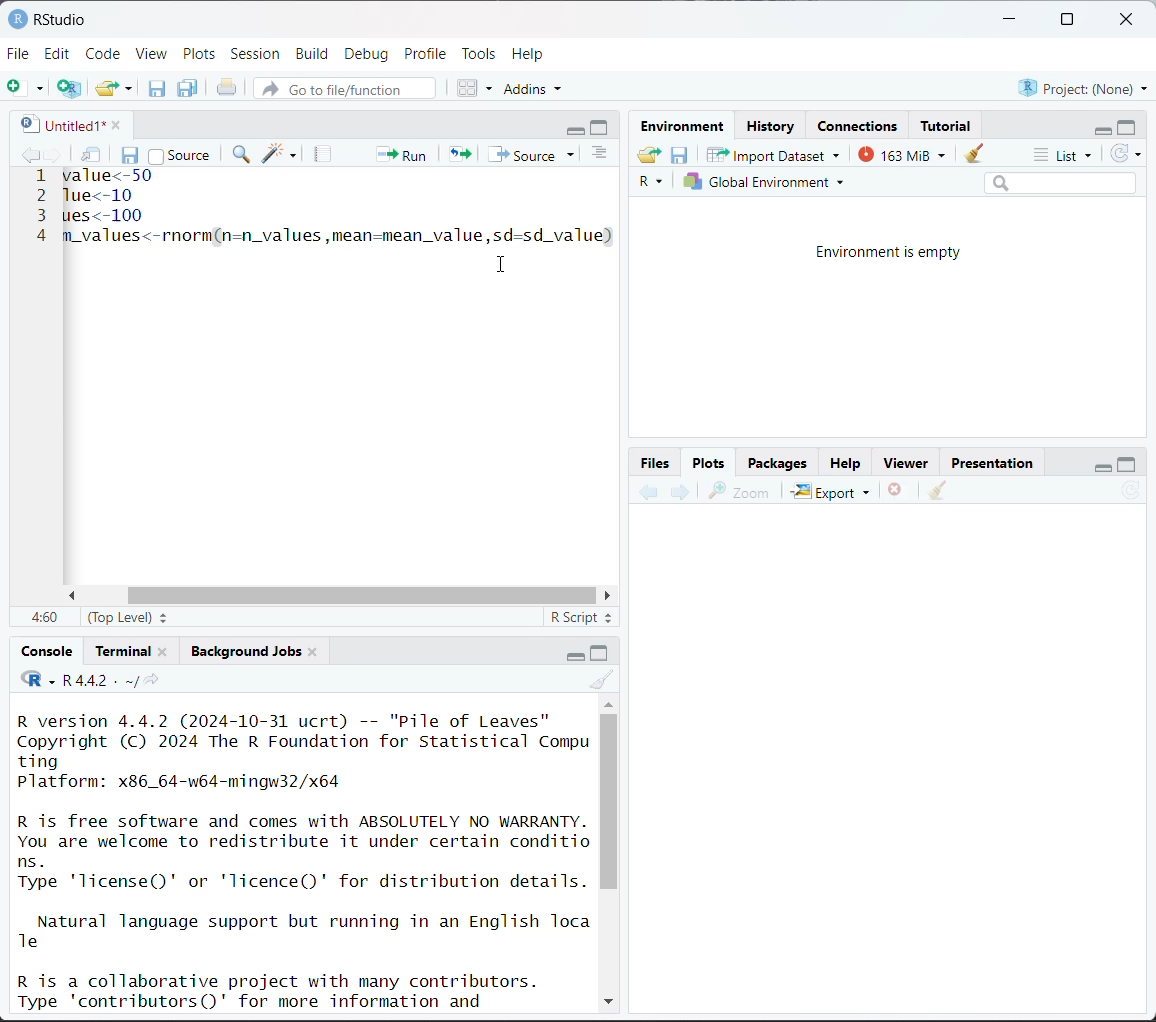 This screenshot has width=1156, height=1022. What do you see at coordinates (1066, 20) in the screenshot?
I see `maximize` at bounding box center [1066, 20].